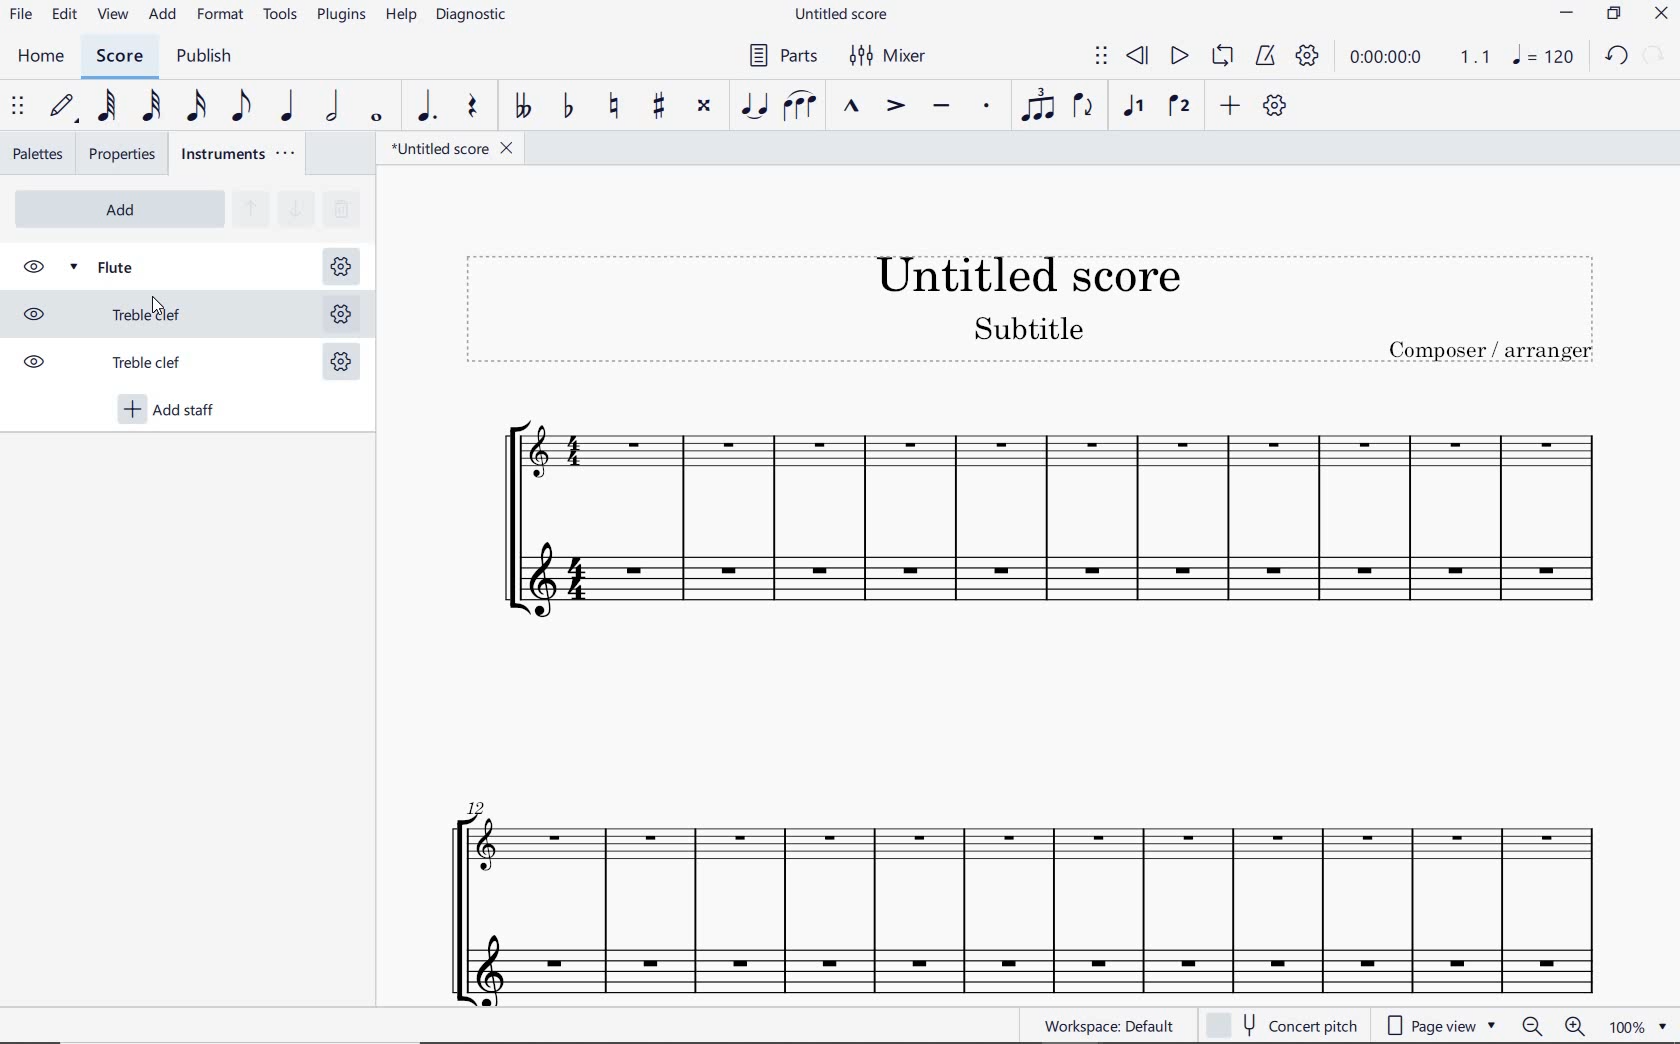  Describe the element at coordinates (340, 365) in the screenshot. I see `STAFF SETTING` at that location.